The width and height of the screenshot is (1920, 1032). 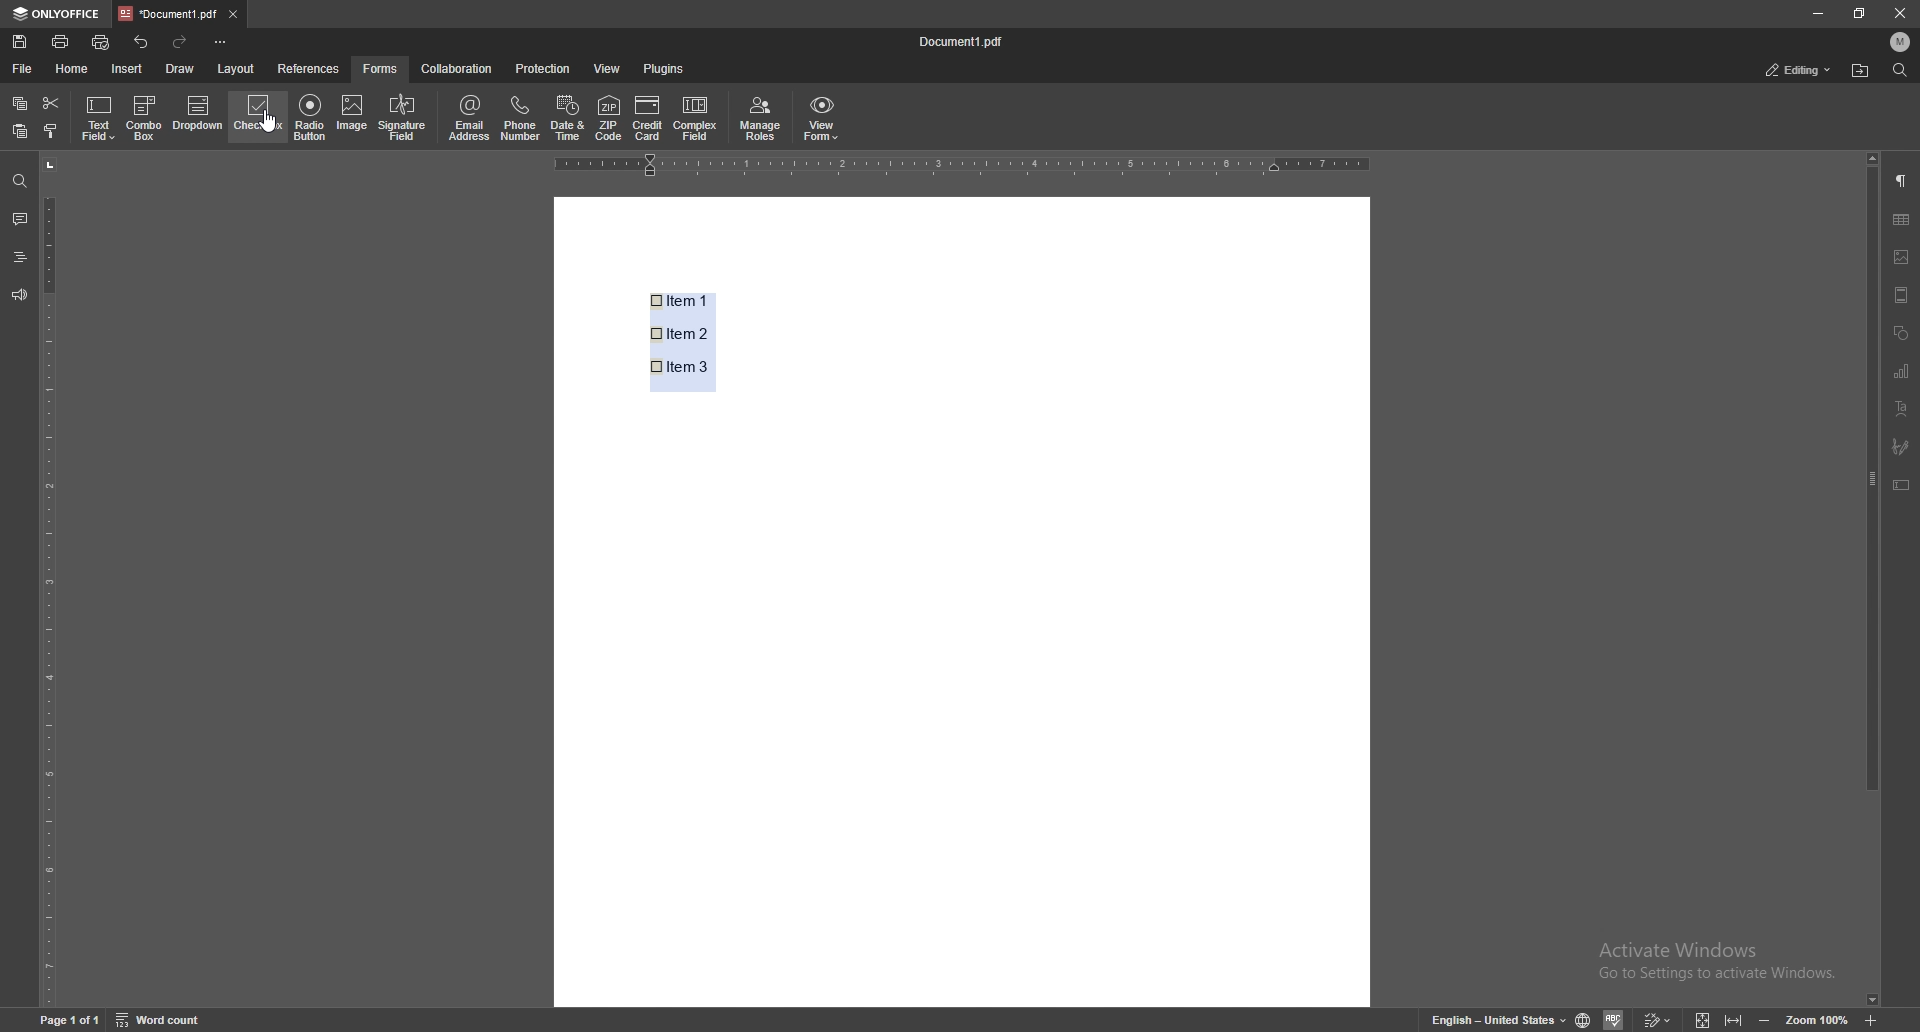 I want to click on close tab, so click(x=233, y=15).